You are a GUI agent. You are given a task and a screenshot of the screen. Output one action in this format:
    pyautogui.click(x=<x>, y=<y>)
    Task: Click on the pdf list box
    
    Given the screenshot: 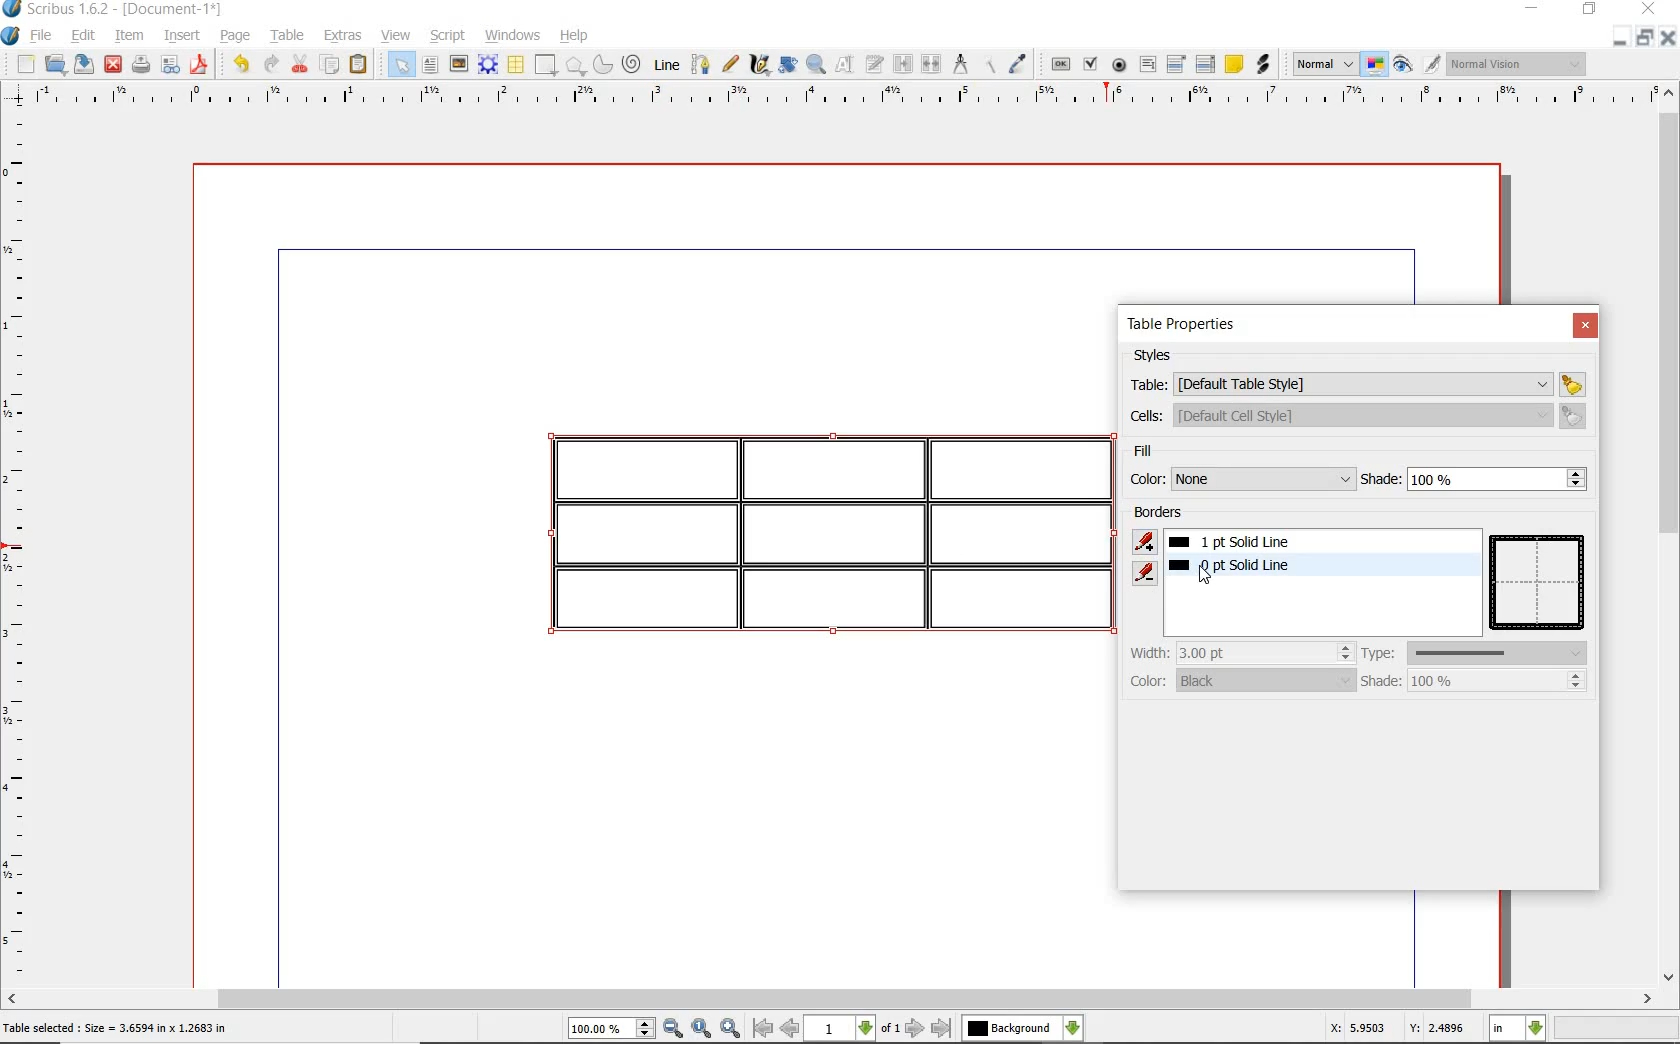 What is the action you would take?
    pyautogui.click(x=1206, y=64)
    